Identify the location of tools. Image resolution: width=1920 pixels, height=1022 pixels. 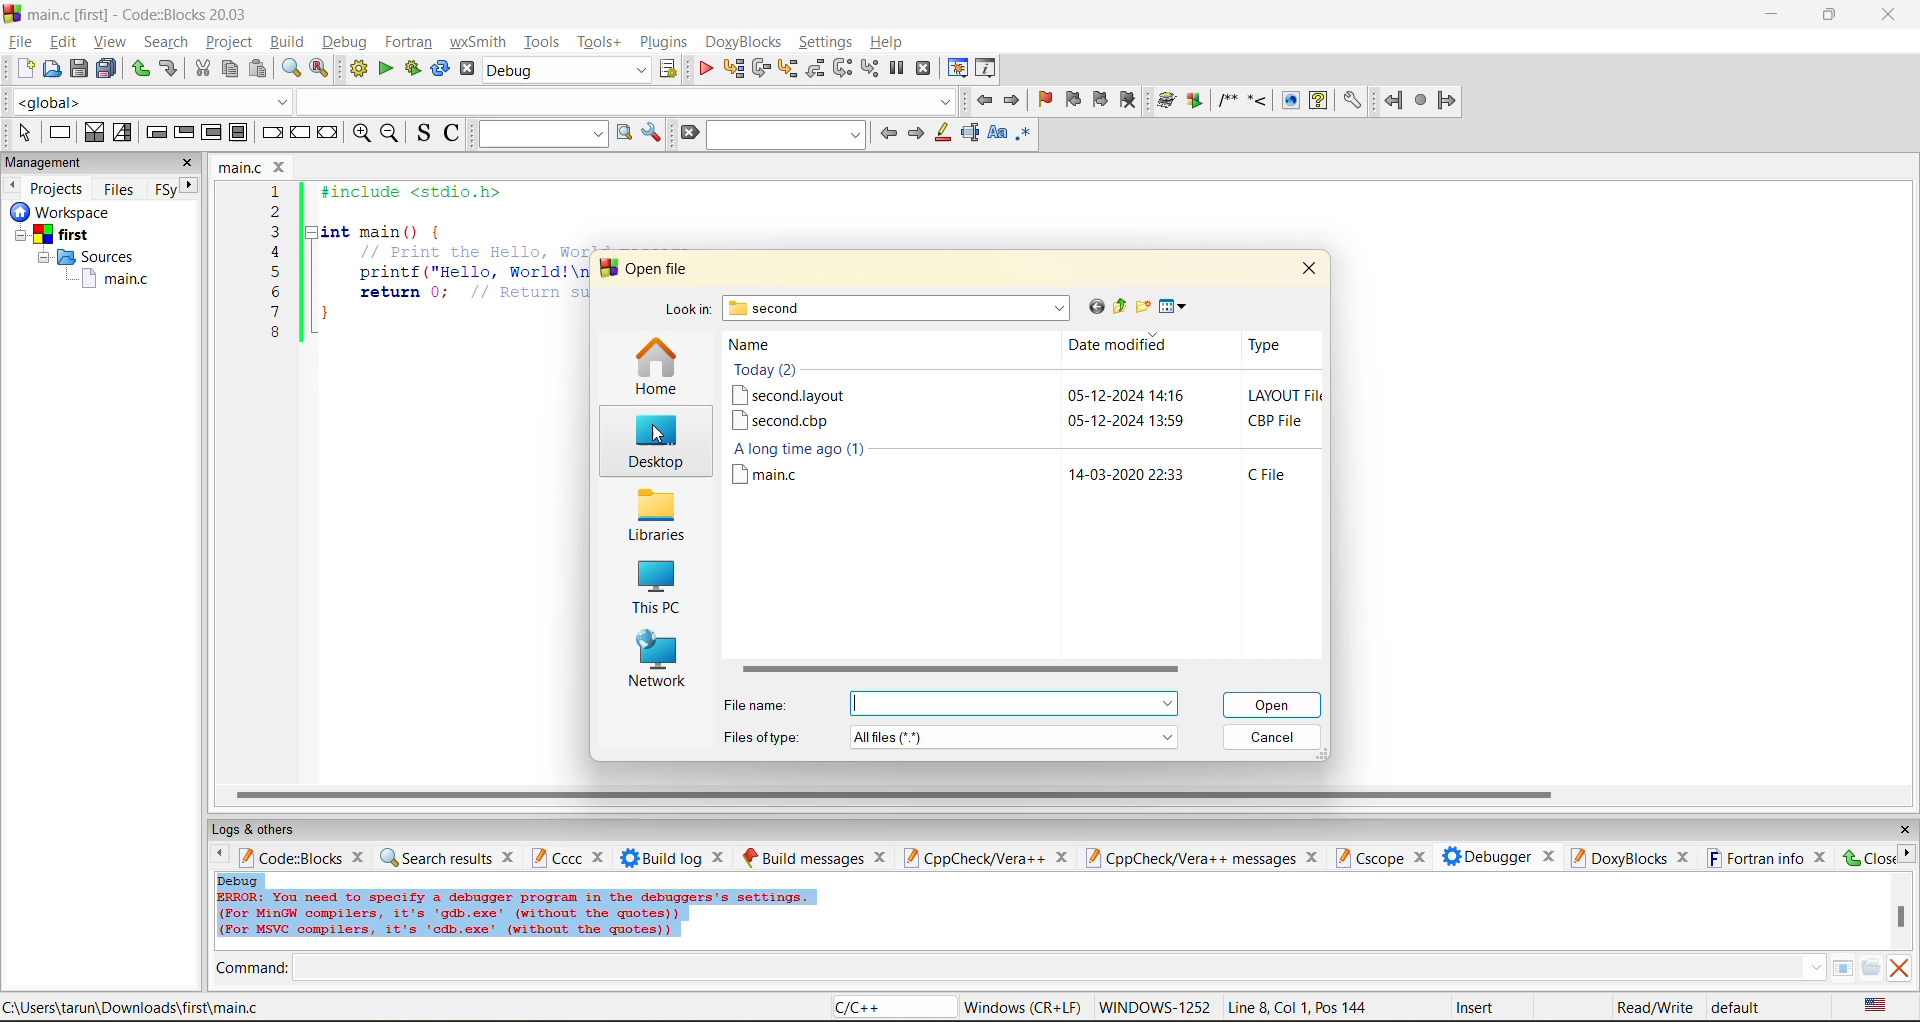
(544, 41).